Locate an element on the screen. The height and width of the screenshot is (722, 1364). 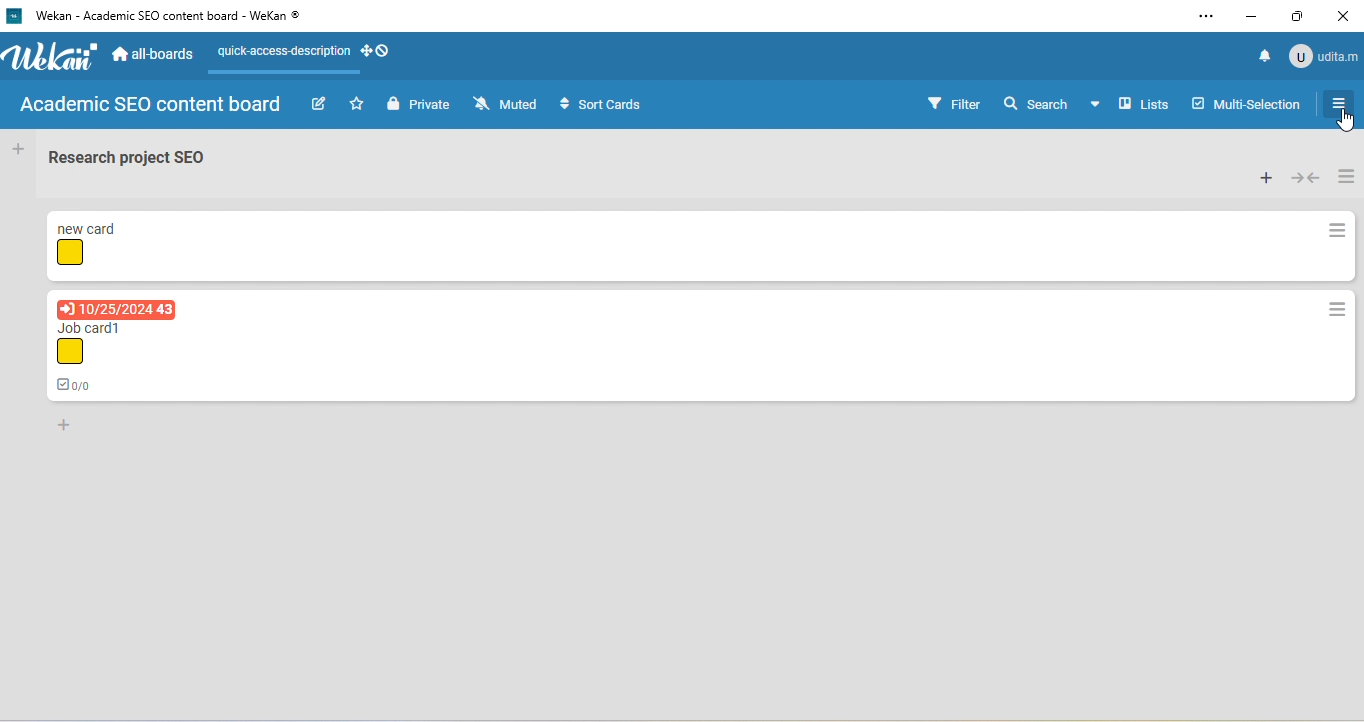
sort cards is located at coordinates (601, 104).